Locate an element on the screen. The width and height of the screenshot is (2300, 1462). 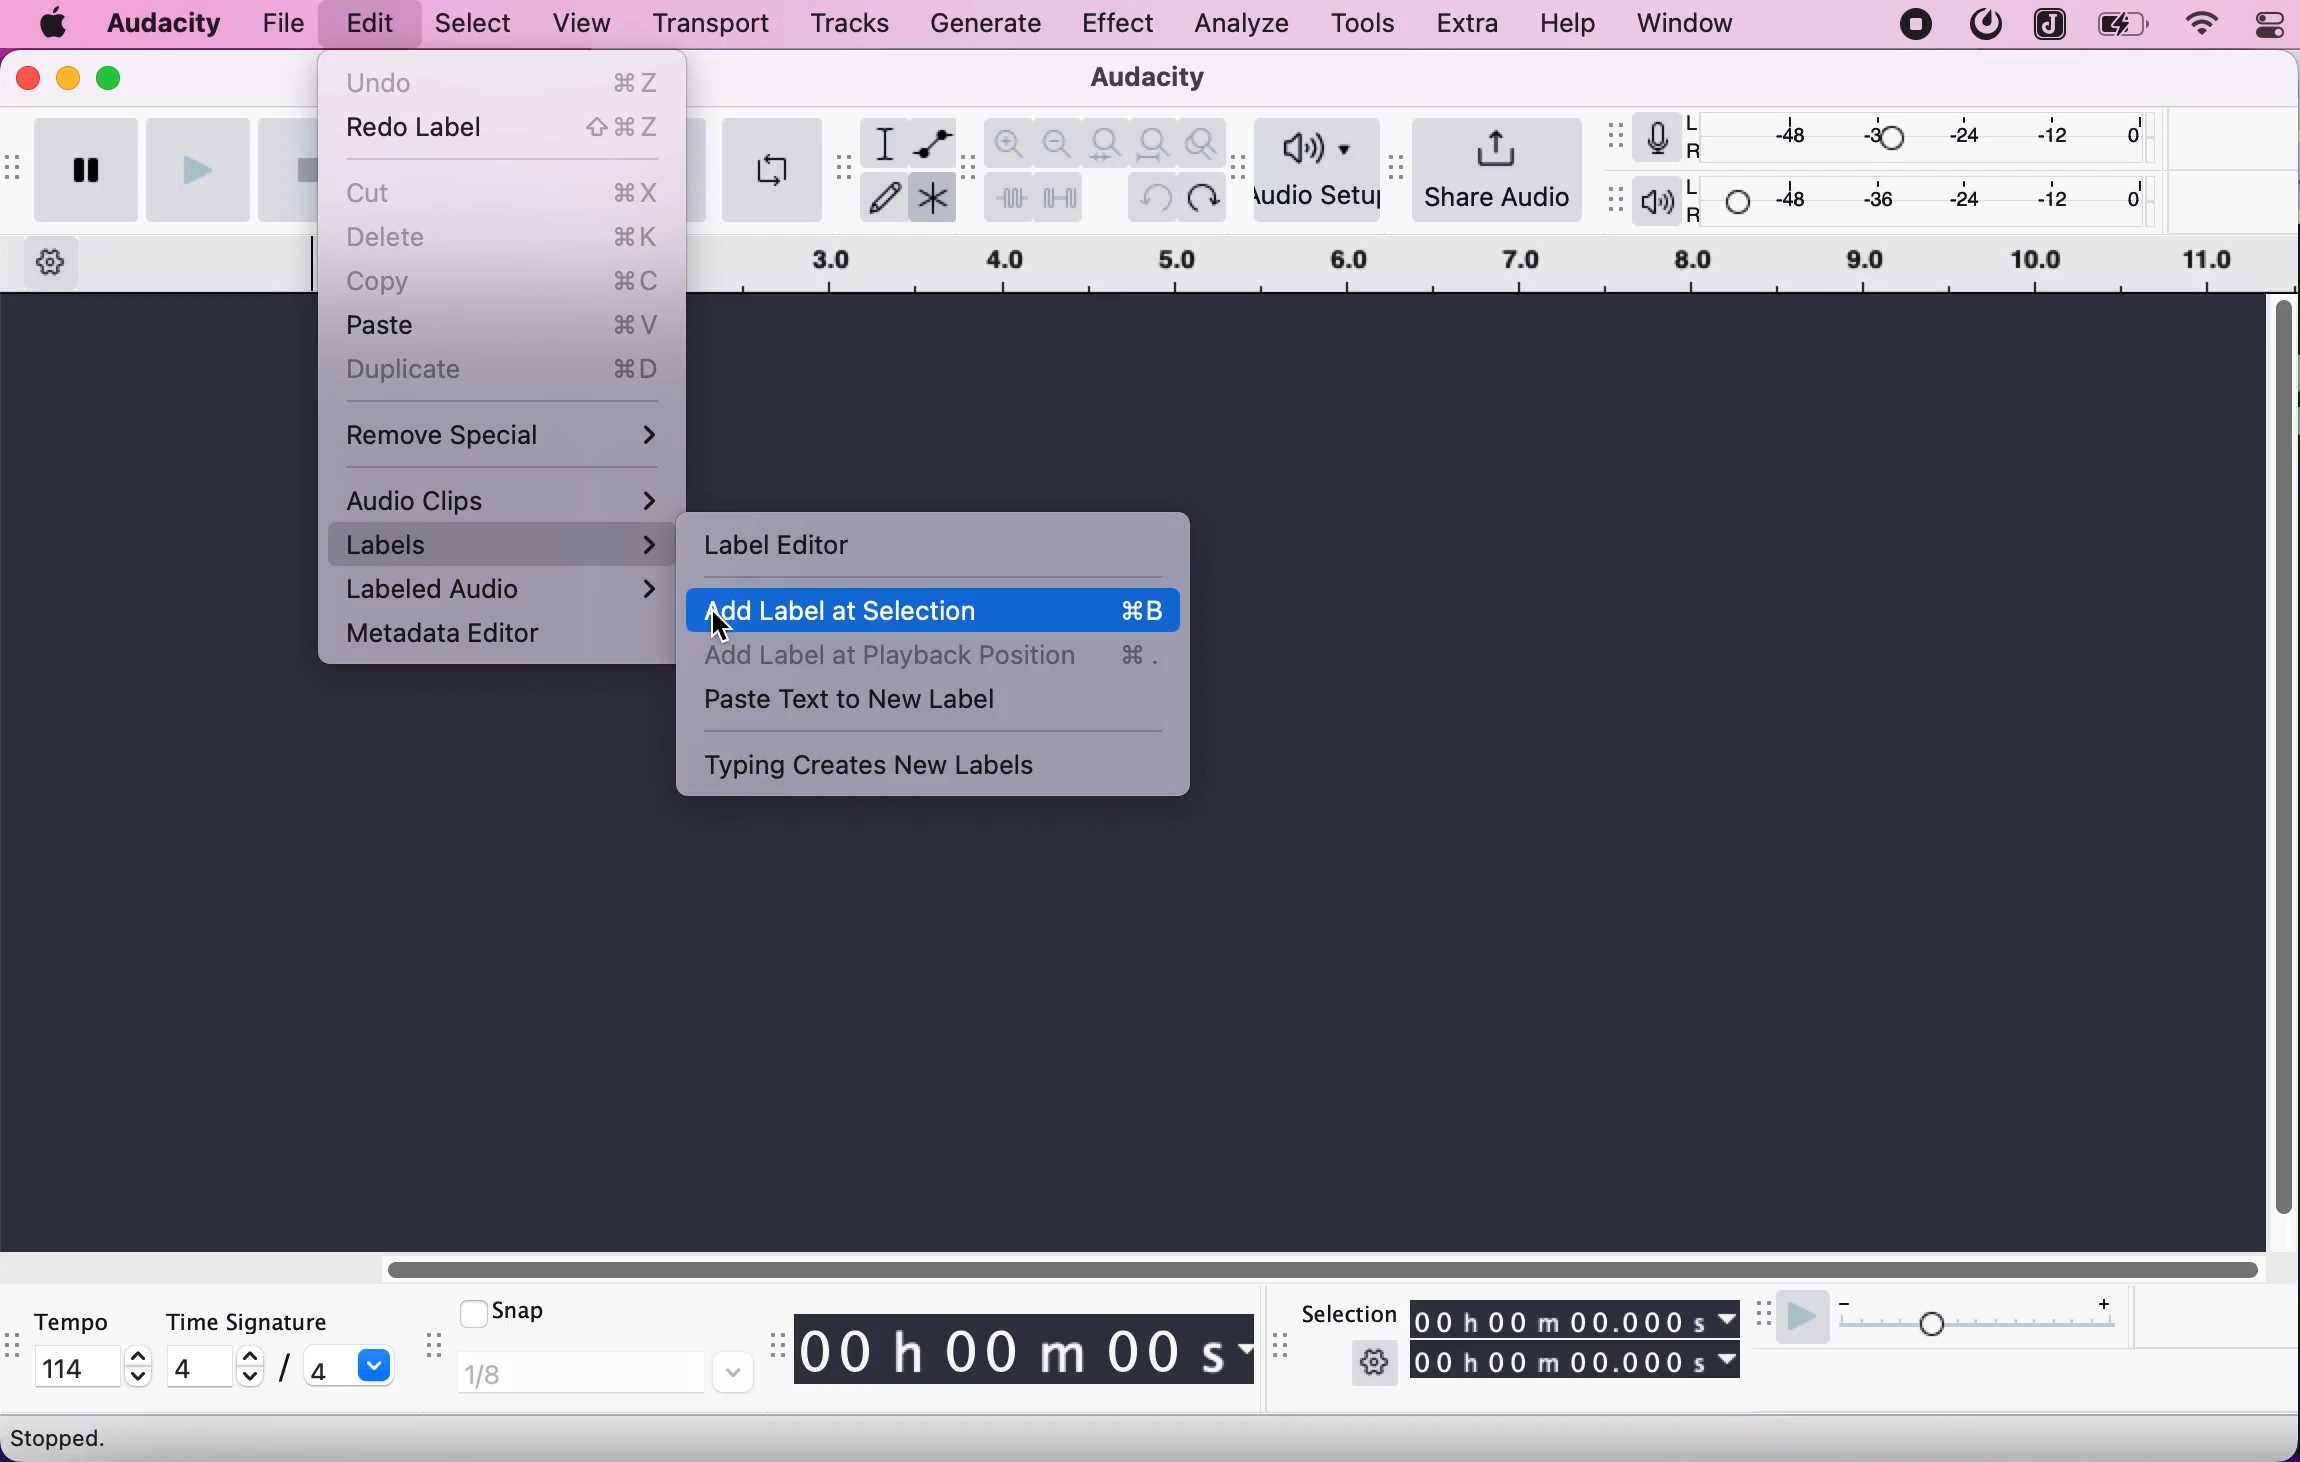
increase is located at coordinates (248, 1356).